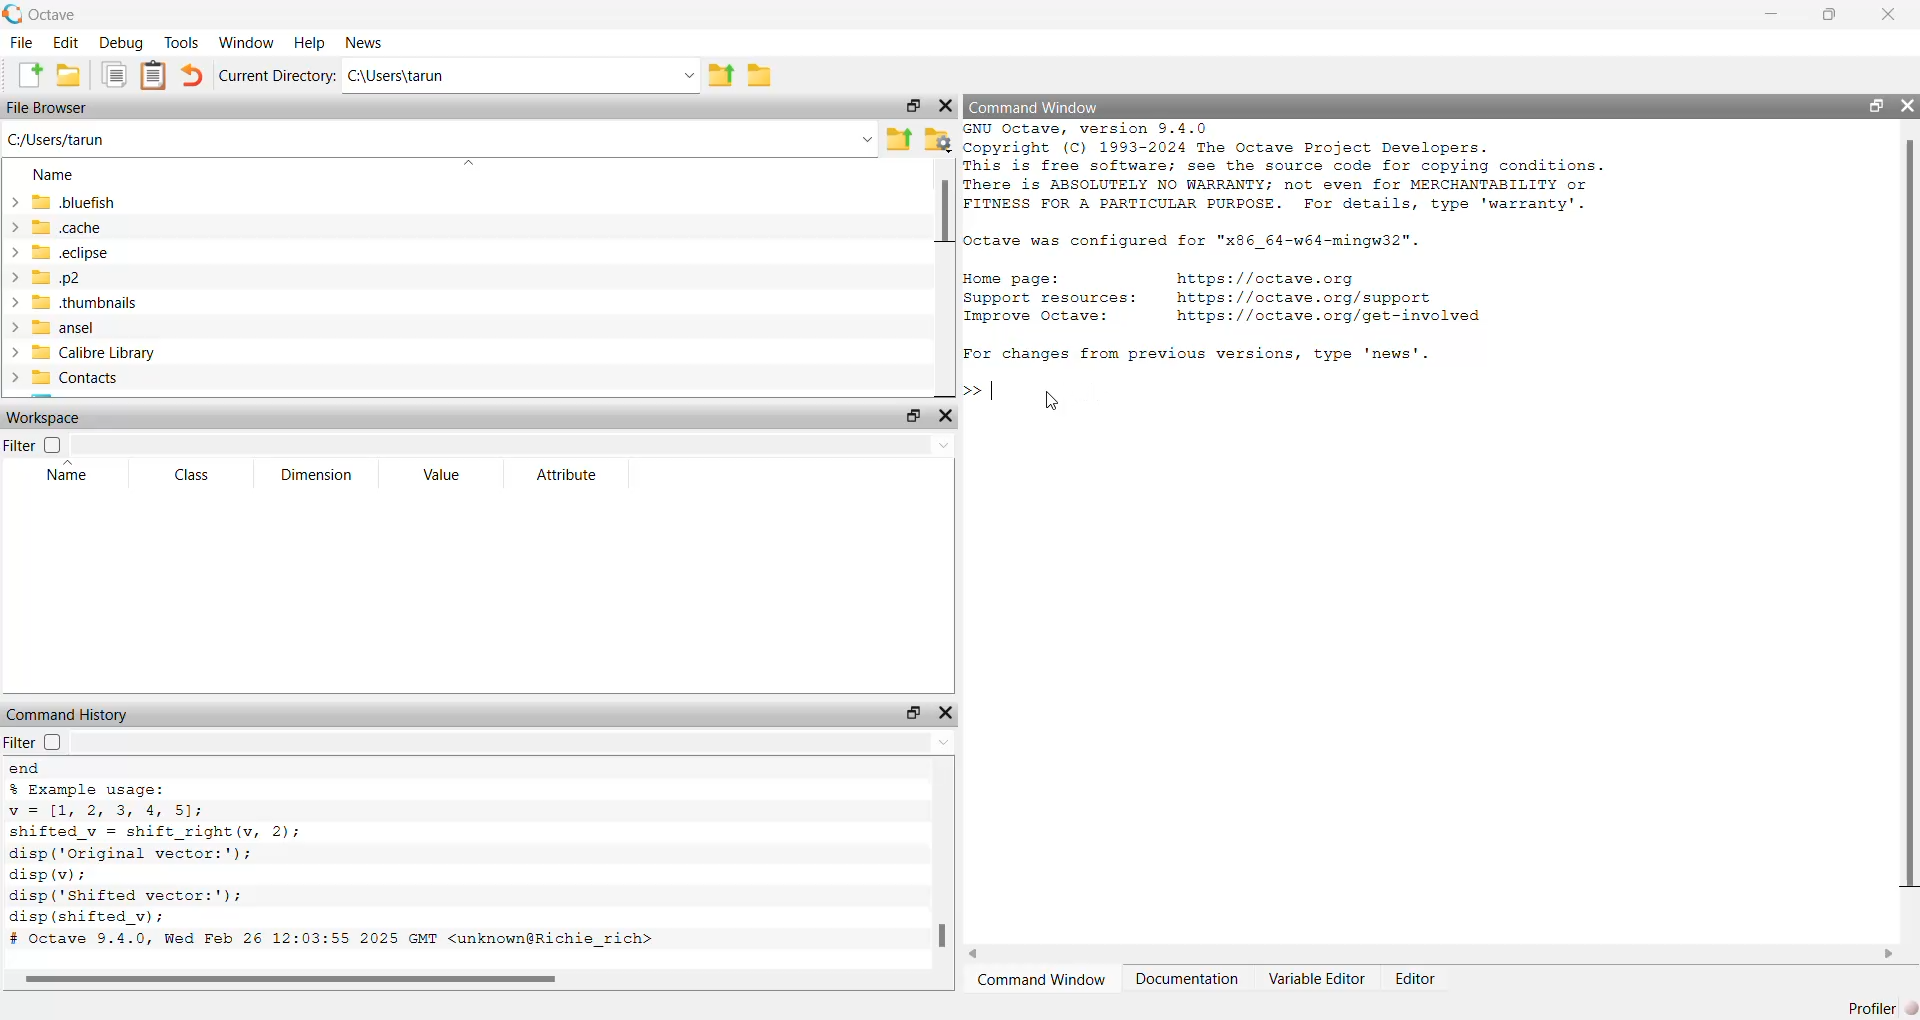 The width and height of the screenshot is (1920, 1020). Describe the element at coordinates (948, 106) in the screenshot. I see `hide widget` at that location.